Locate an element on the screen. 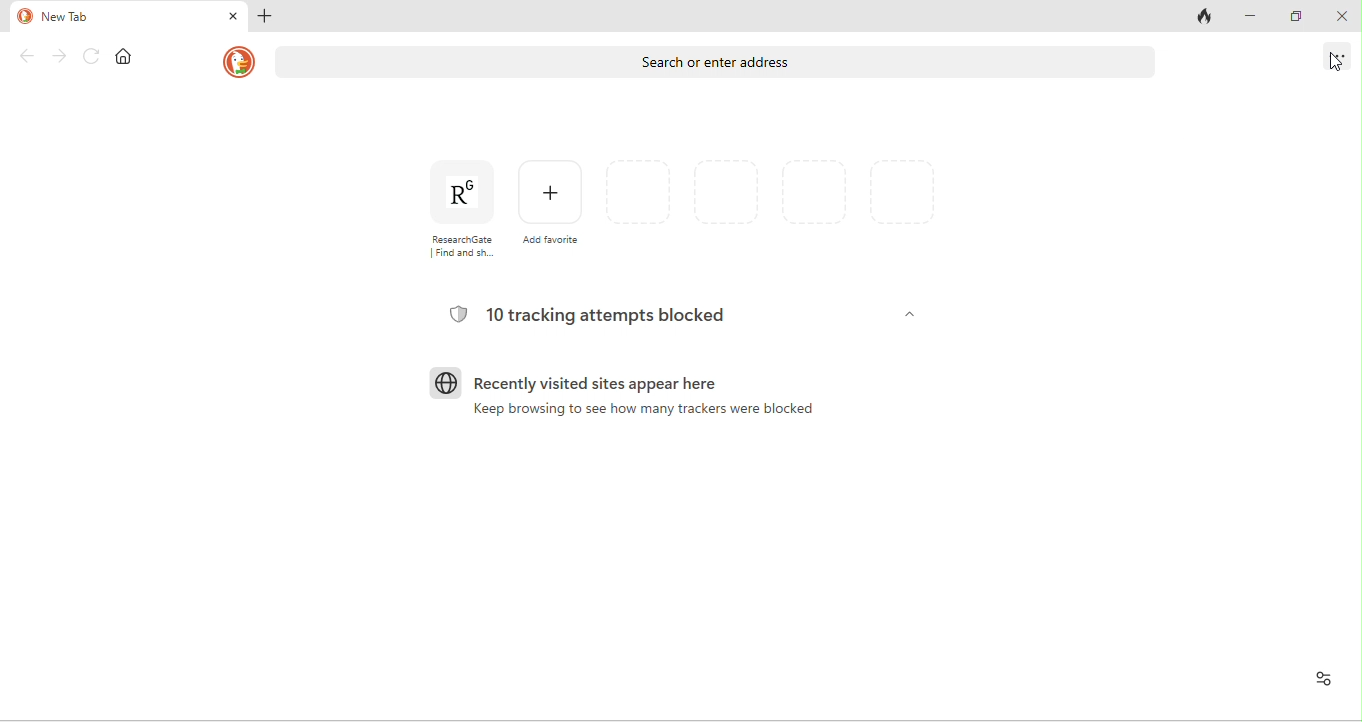 The width and height of the screenshot is (1362, 722). recently visited sites appear here is located at coordinates (635, 383).